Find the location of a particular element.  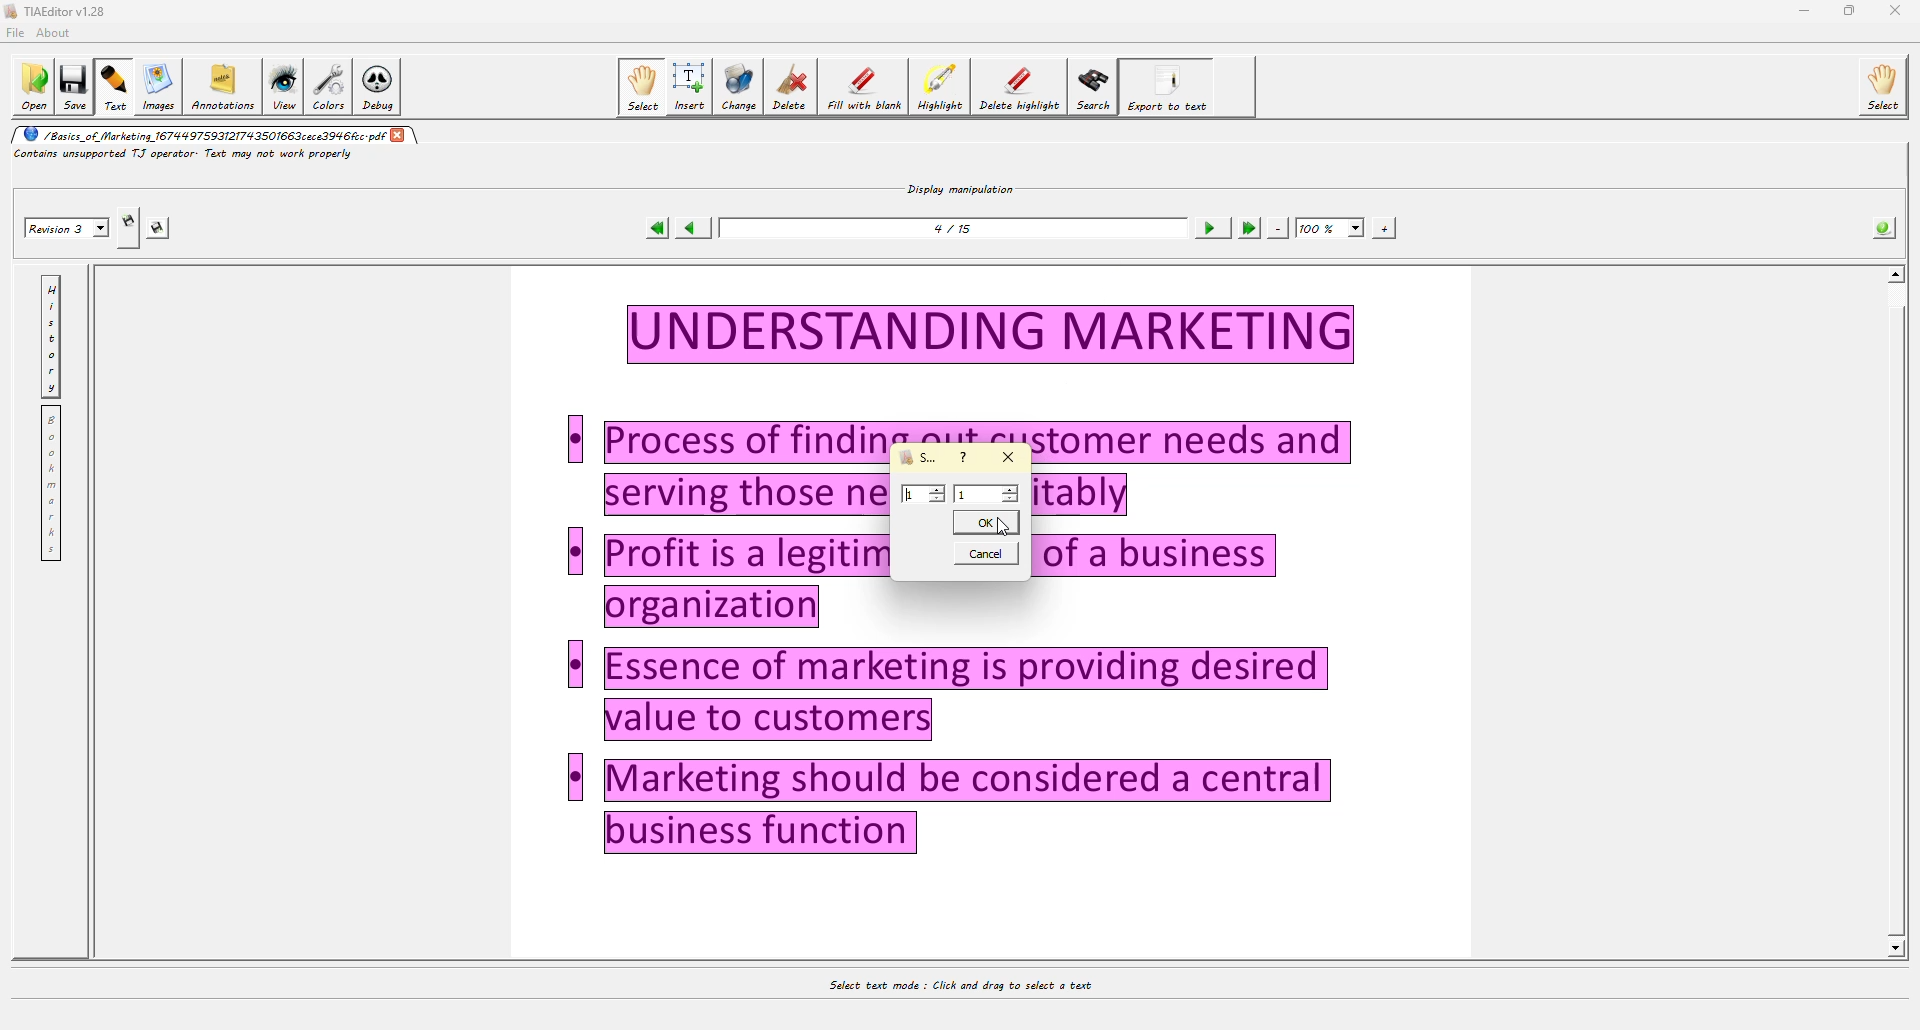

scroll up is located at coordinates (1897, 273).